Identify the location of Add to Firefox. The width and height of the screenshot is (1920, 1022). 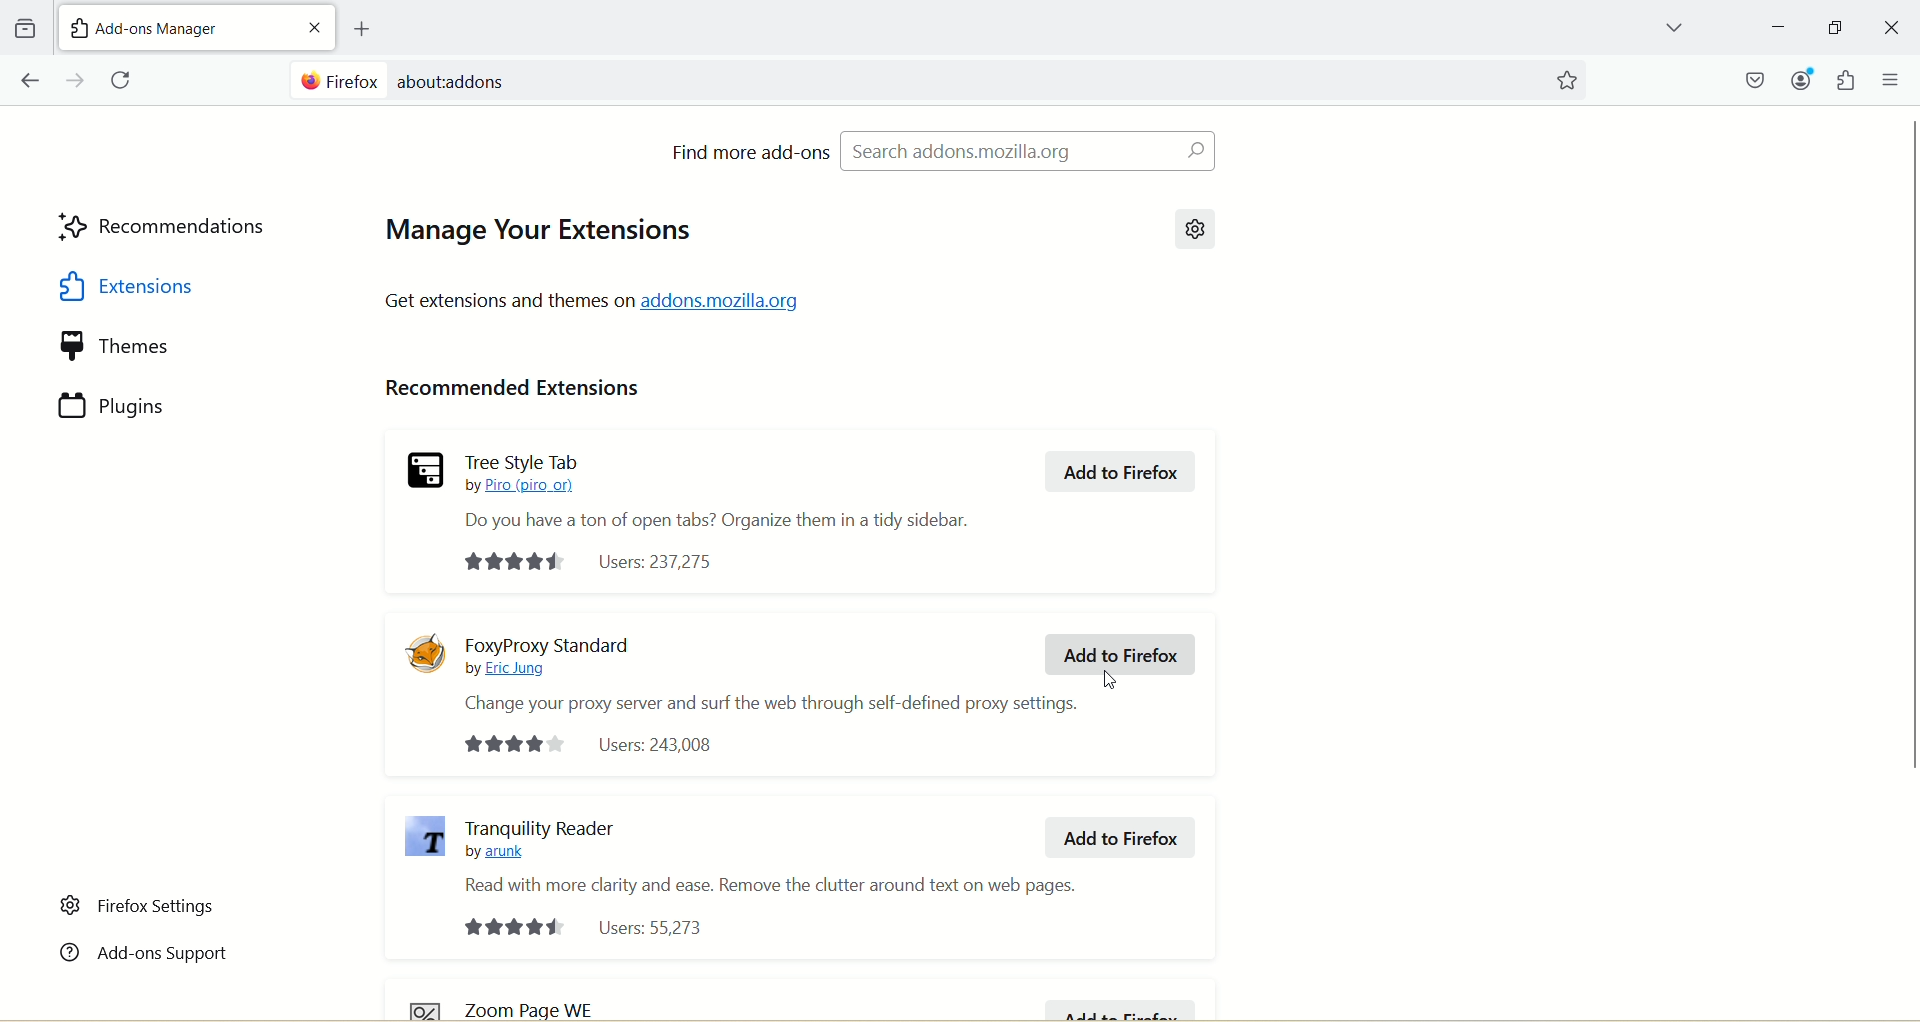
(1121, 472).